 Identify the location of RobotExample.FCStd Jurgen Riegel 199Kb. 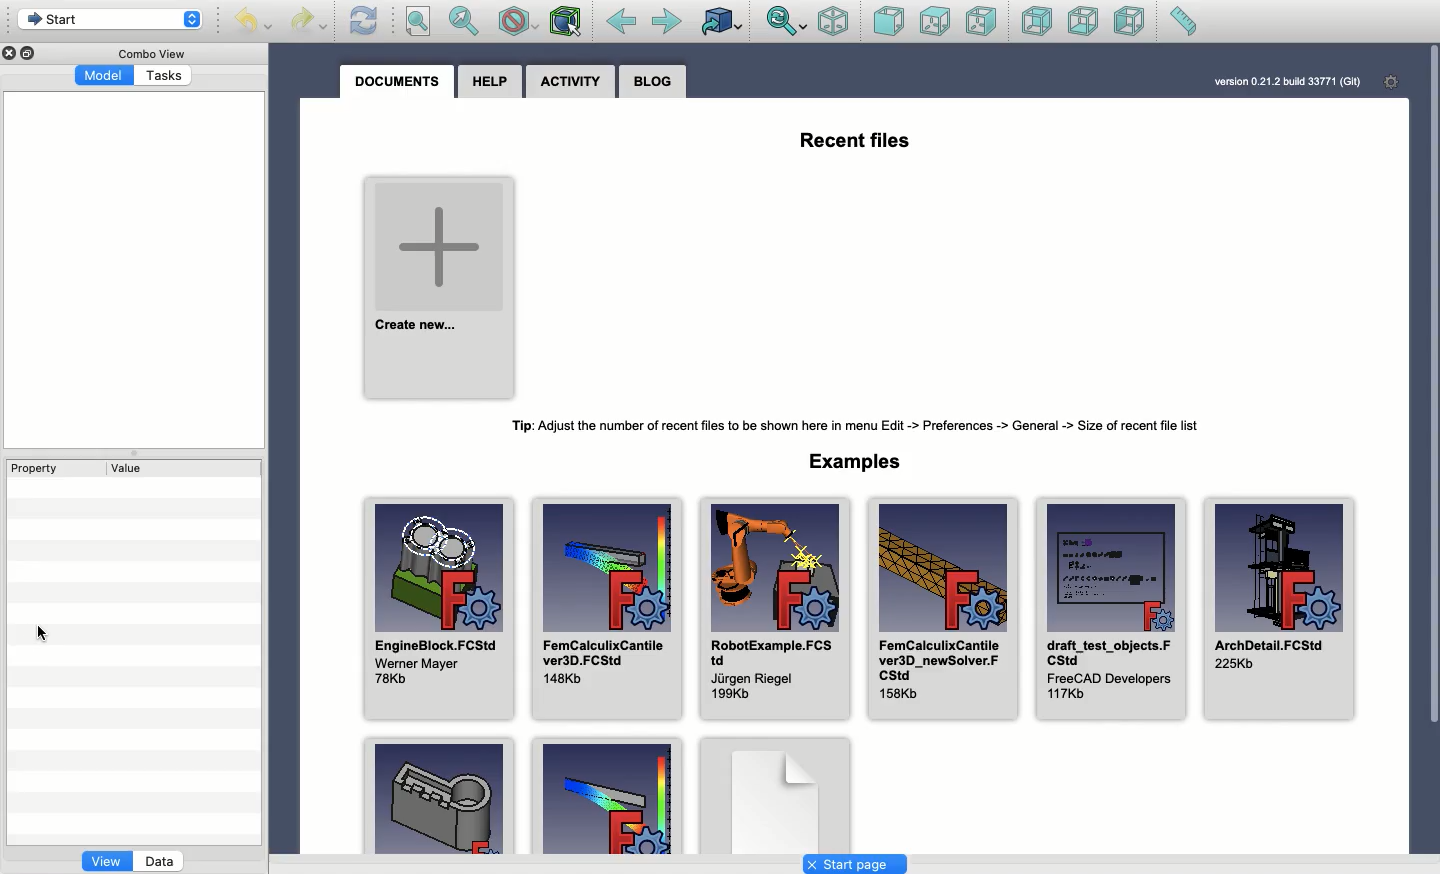
(776, 609).